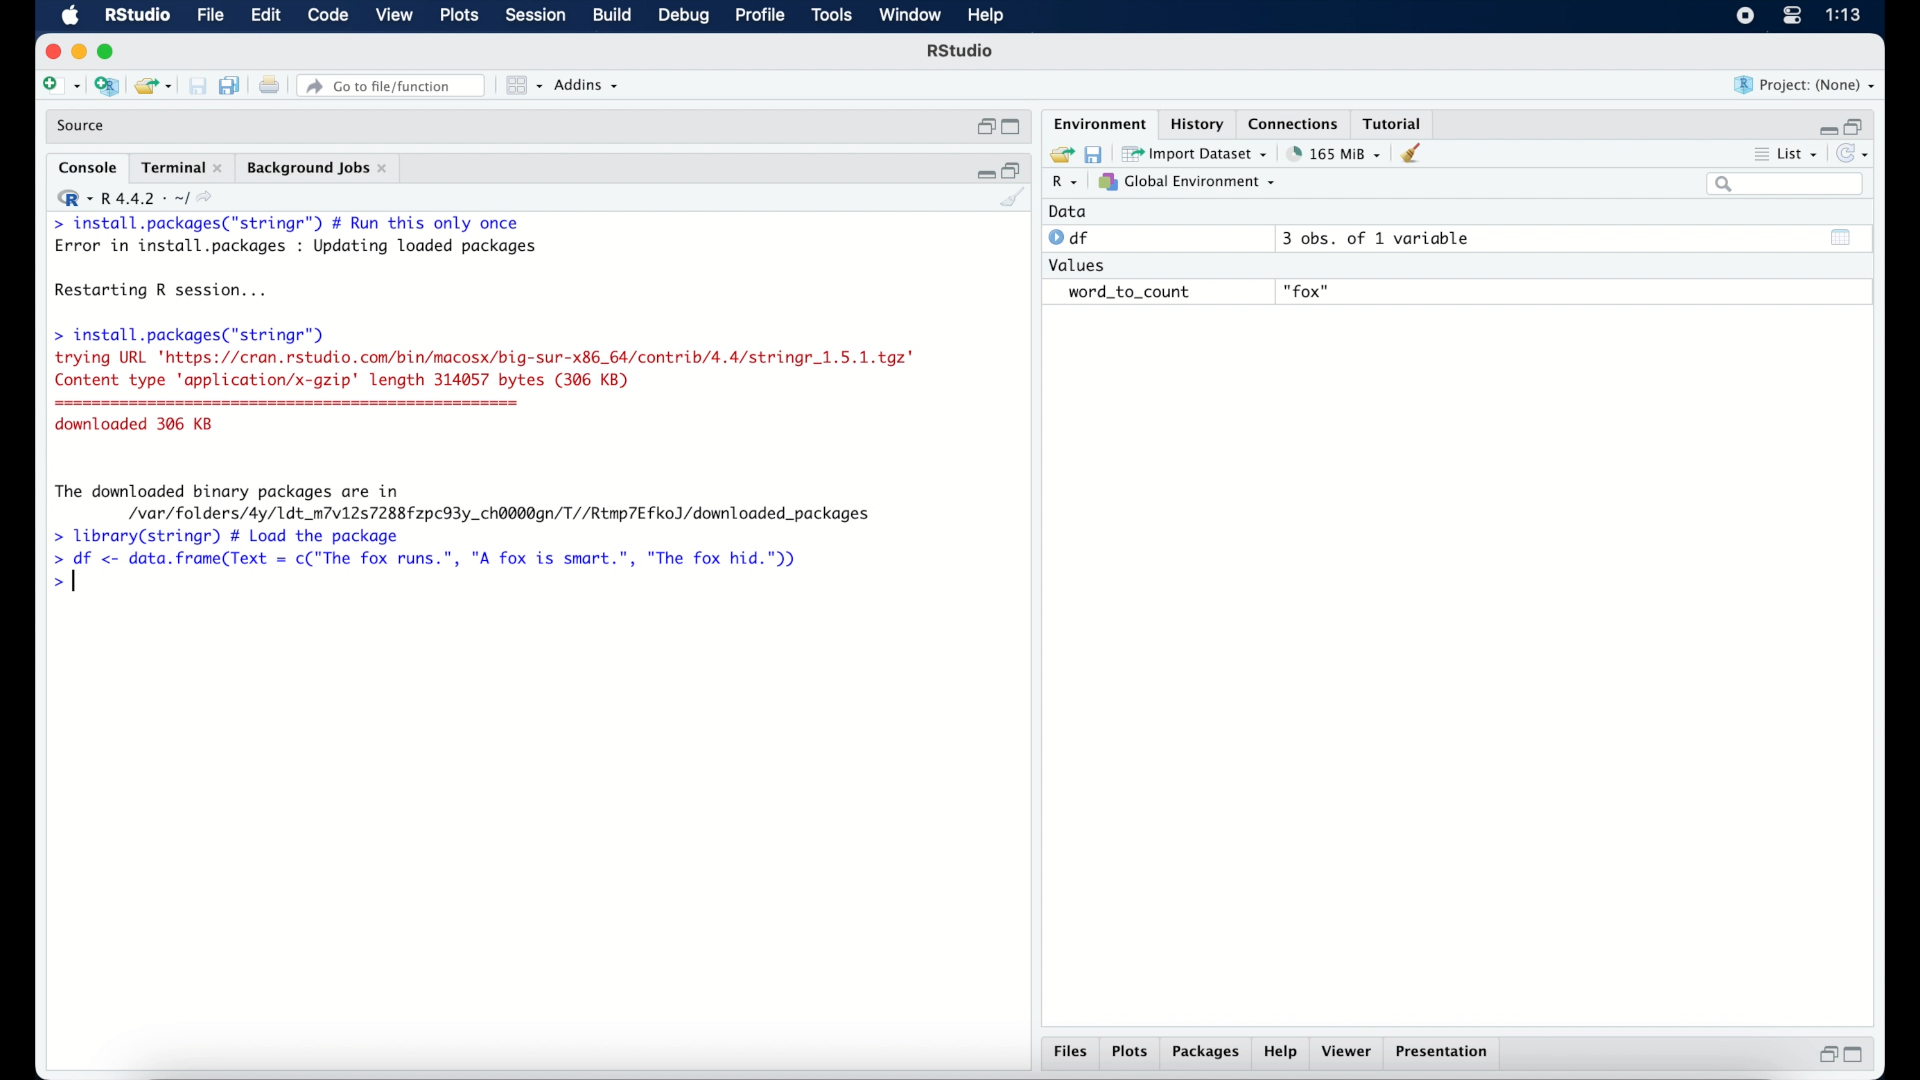 This screenshot has width=1920, height=1080. Describe the element at coordinates (78, 51) in the screenshot. I see `minimize` at that location.